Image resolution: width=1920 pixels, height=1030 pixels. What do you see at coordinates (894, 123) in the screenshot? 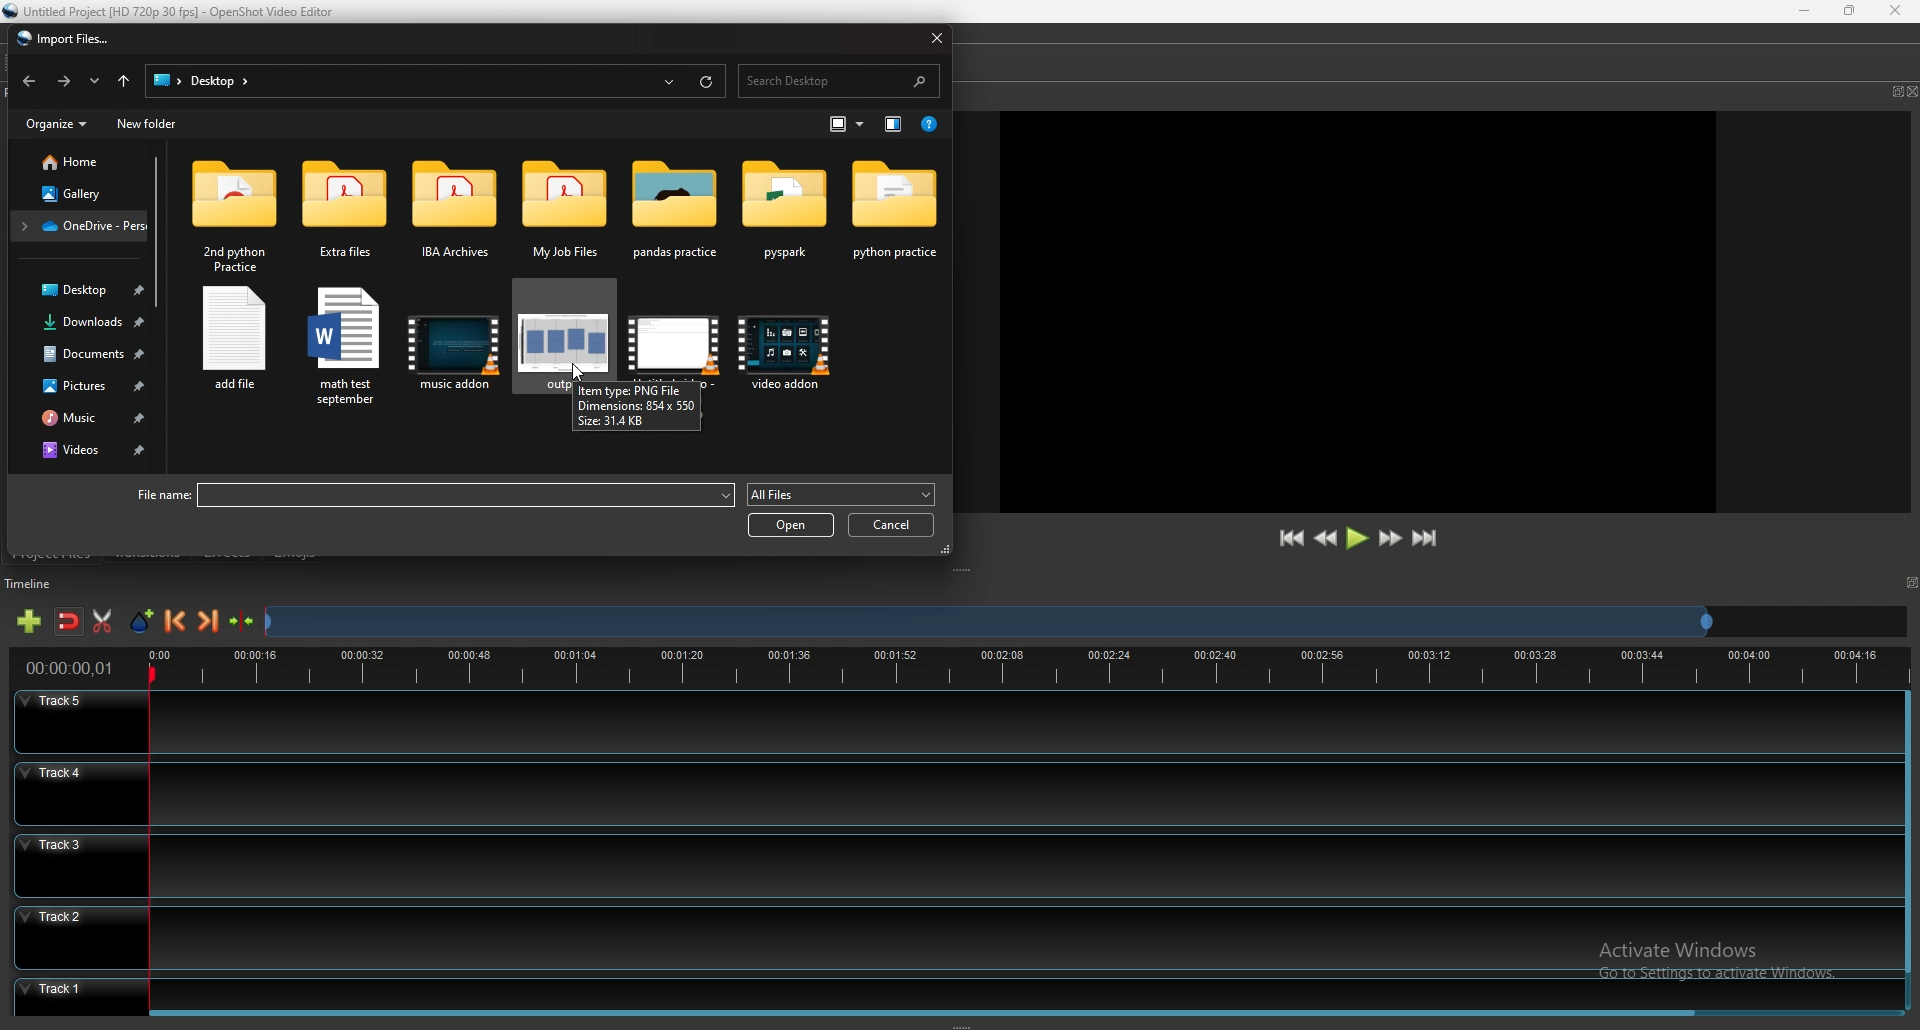
I see `show preview pane` at bounding box center [894, 123].